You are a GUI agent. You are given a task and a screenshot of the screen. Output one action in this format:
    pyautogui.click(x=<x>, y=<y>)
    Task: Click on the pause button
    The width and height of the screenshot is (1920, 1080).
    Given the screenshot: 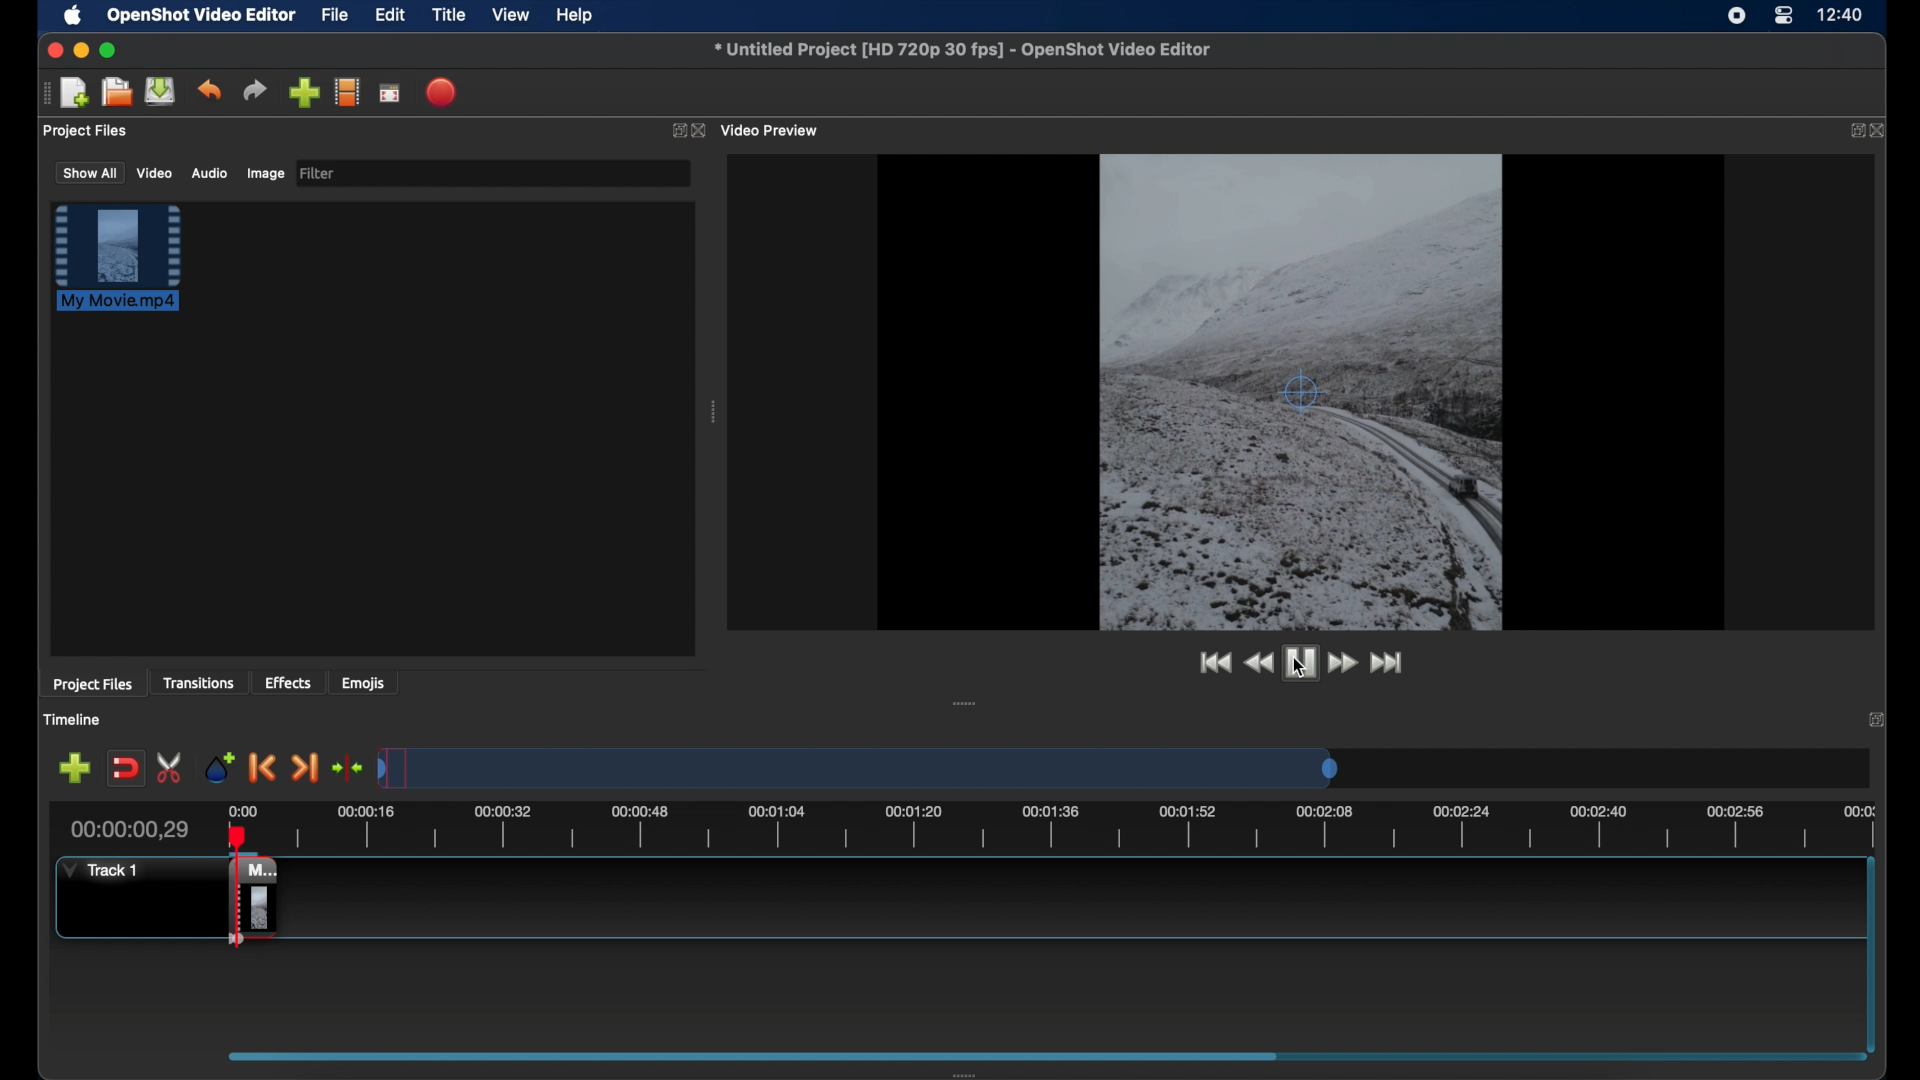 What is the action you would take?
    pyautogui.click(x=1296, y=663)
    